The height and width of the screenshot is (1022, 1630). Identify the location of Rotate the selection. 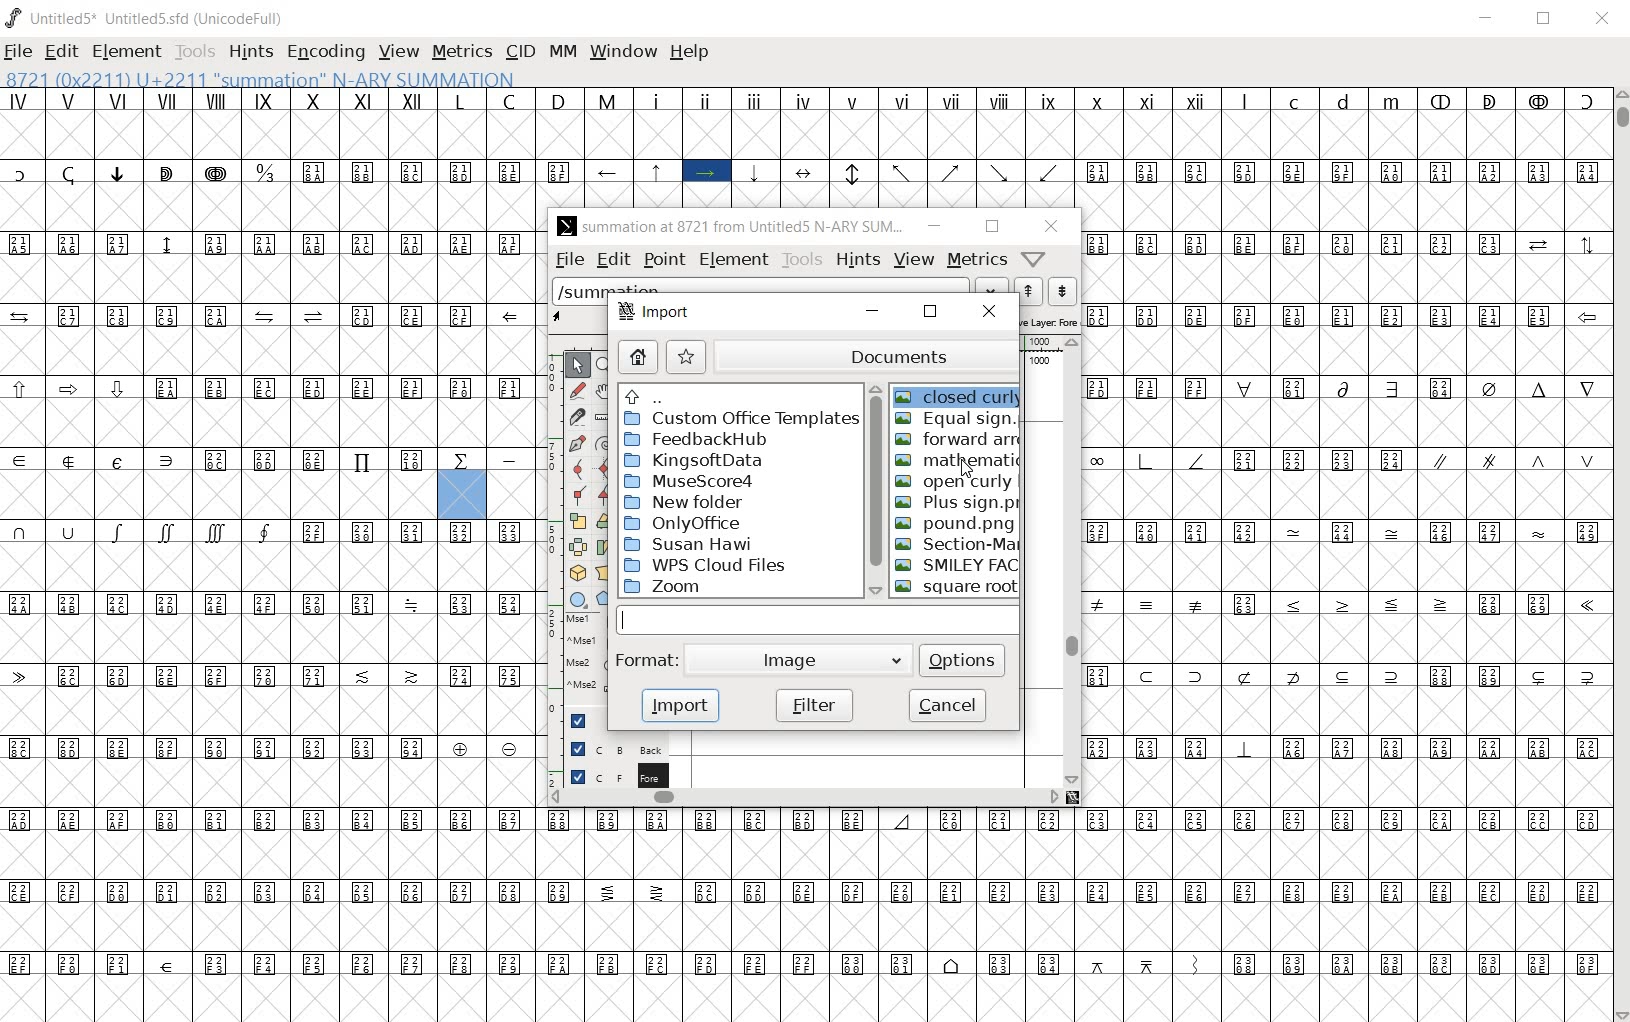
(604, 548).